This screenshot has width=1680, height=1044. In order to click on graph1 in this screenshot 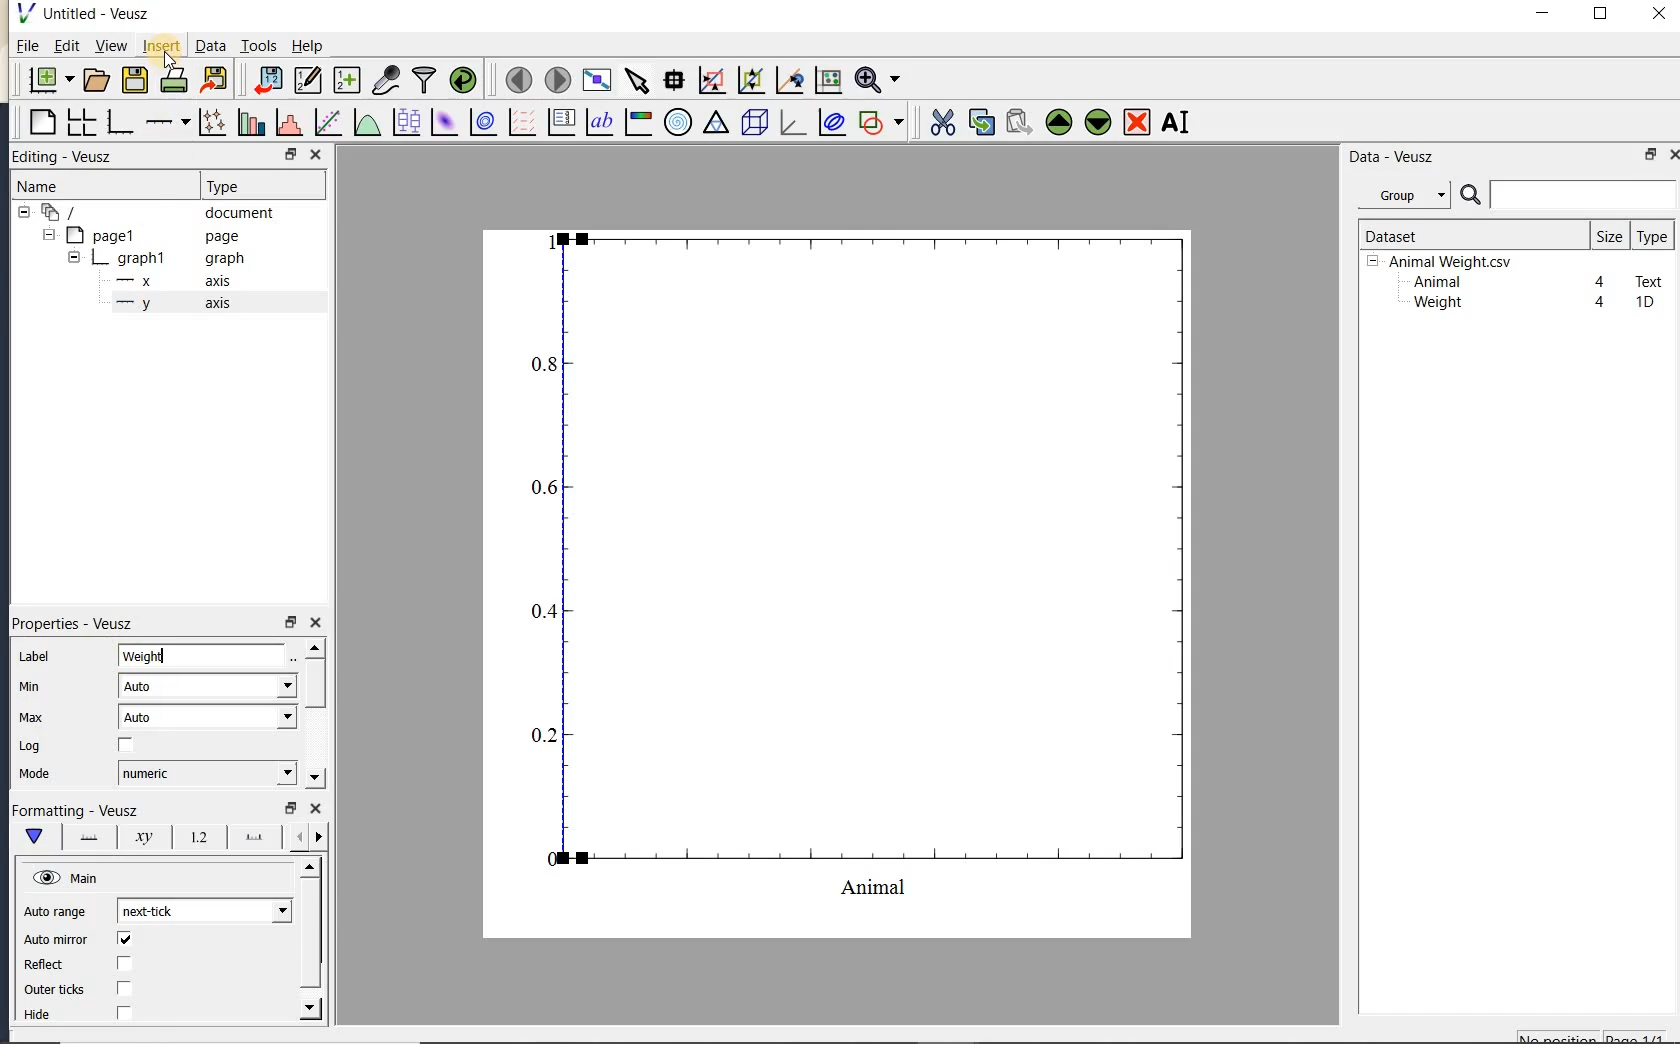, I will do `click(147, 260)`.